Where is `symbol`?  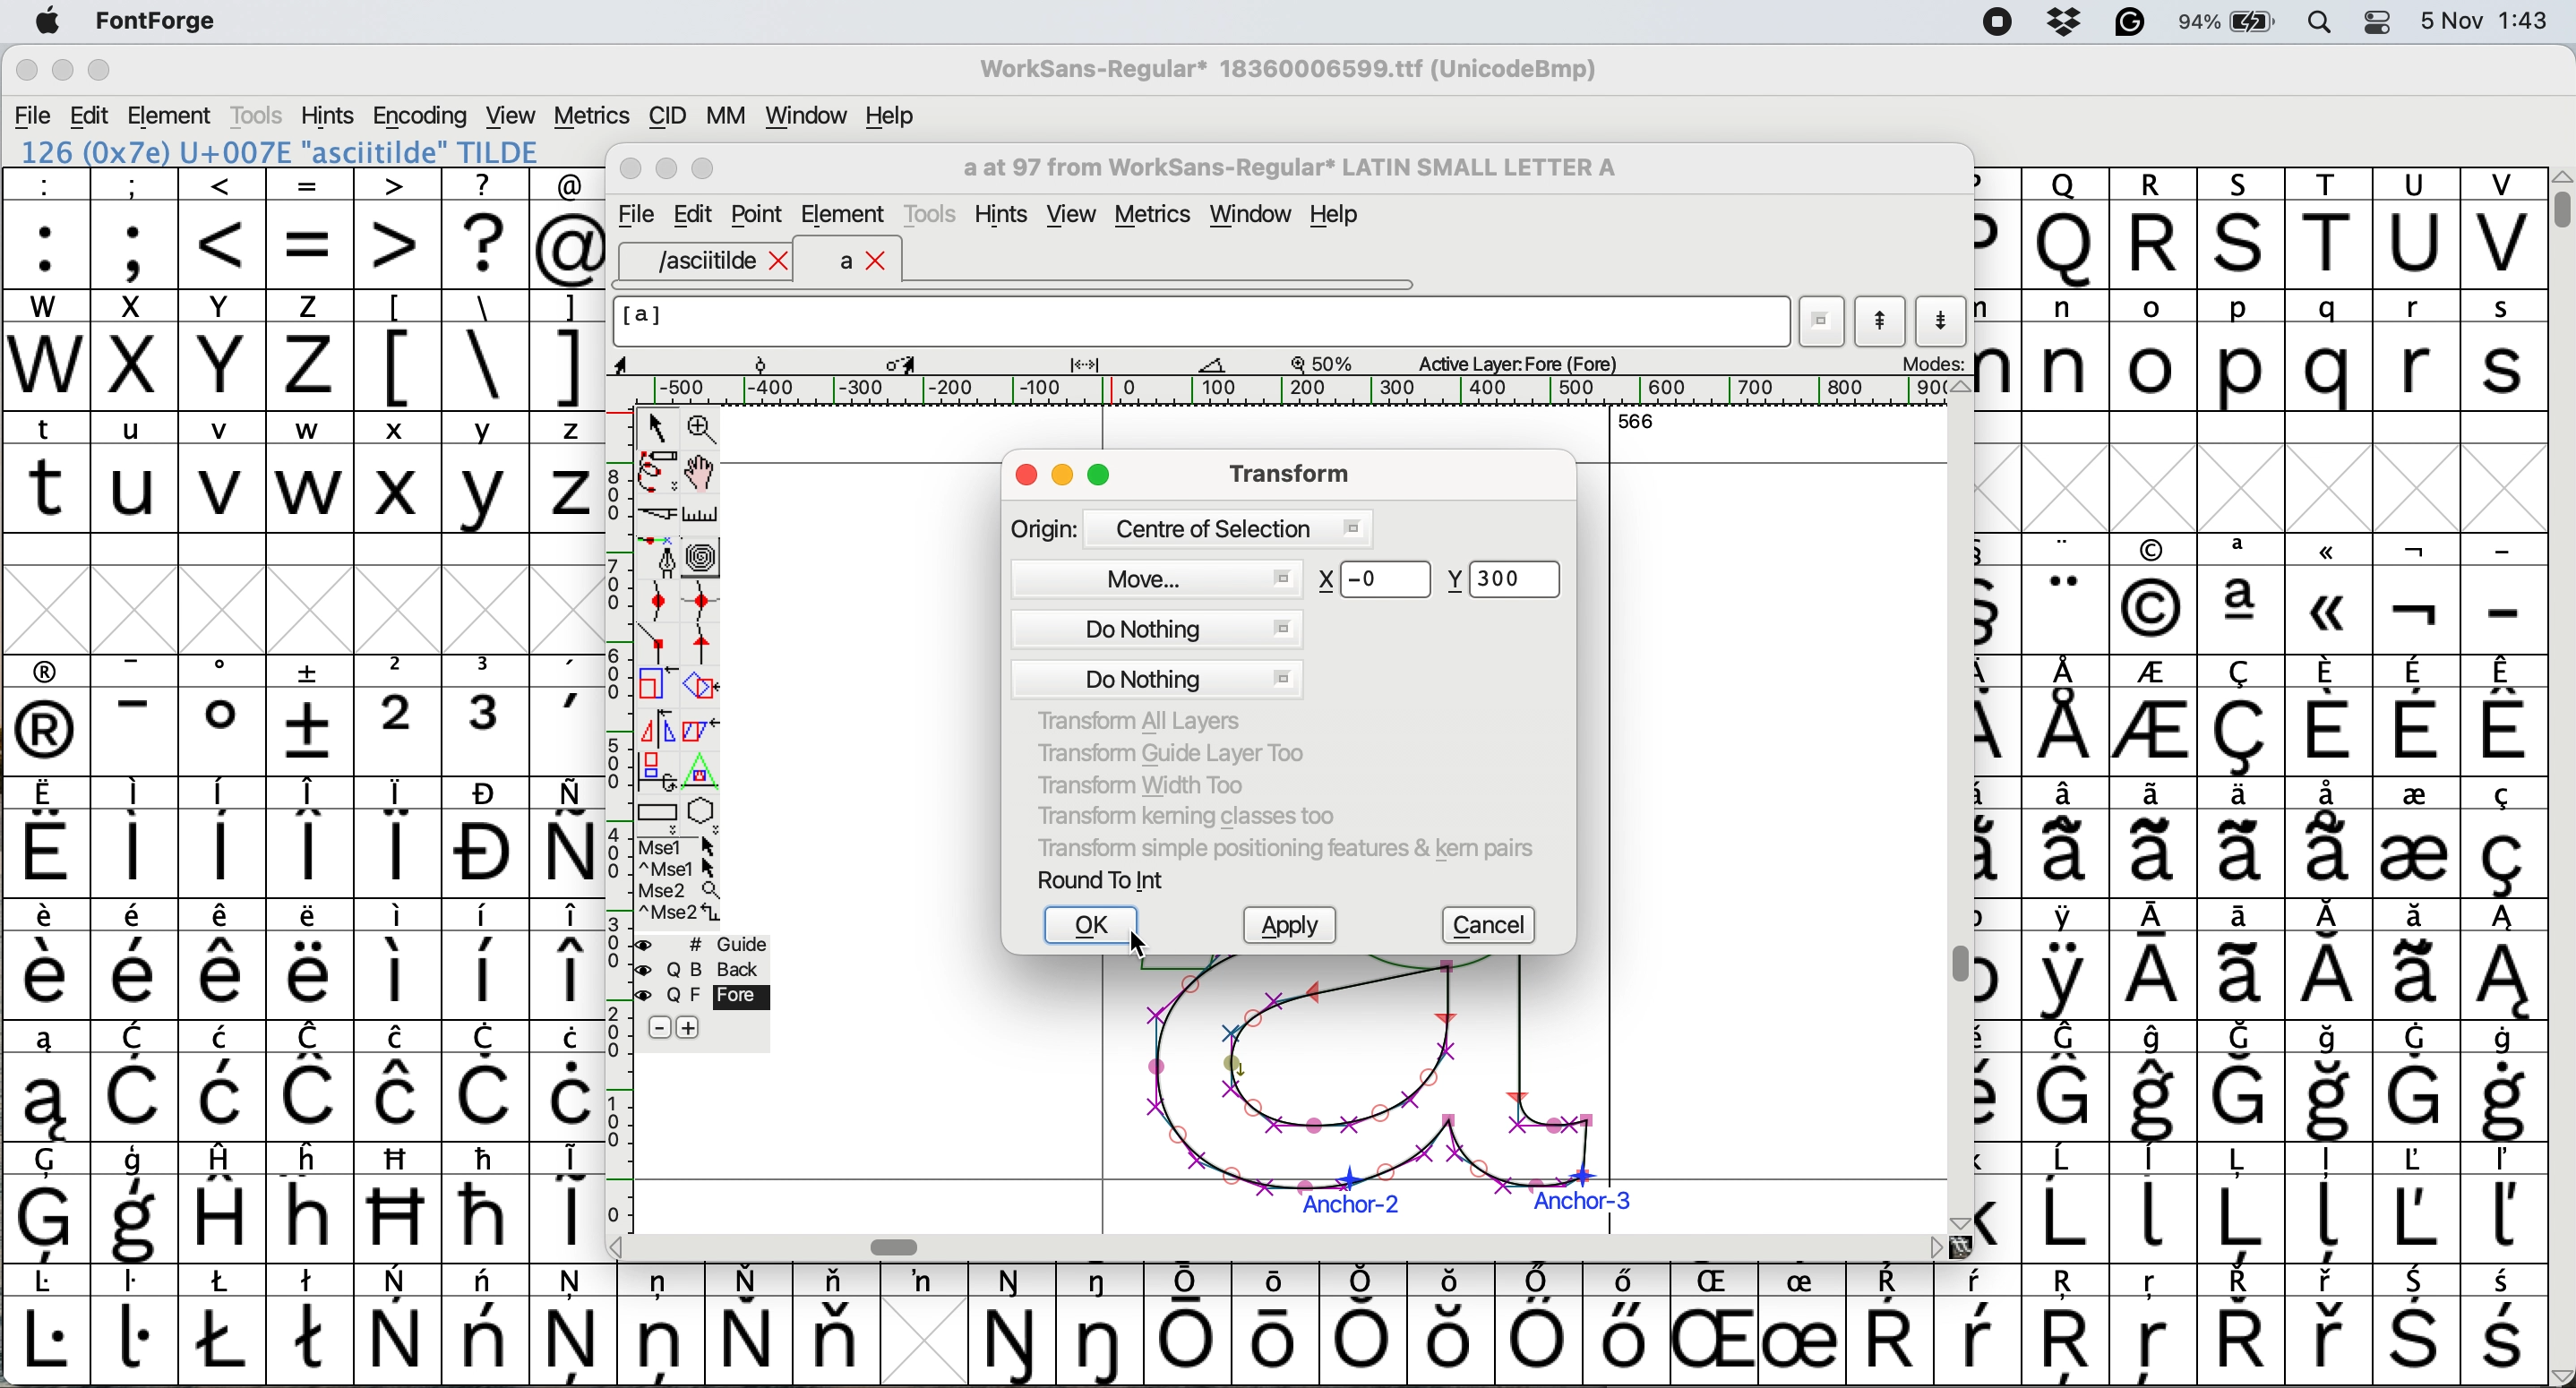
symbol is located at coordinates (2503, 1082).